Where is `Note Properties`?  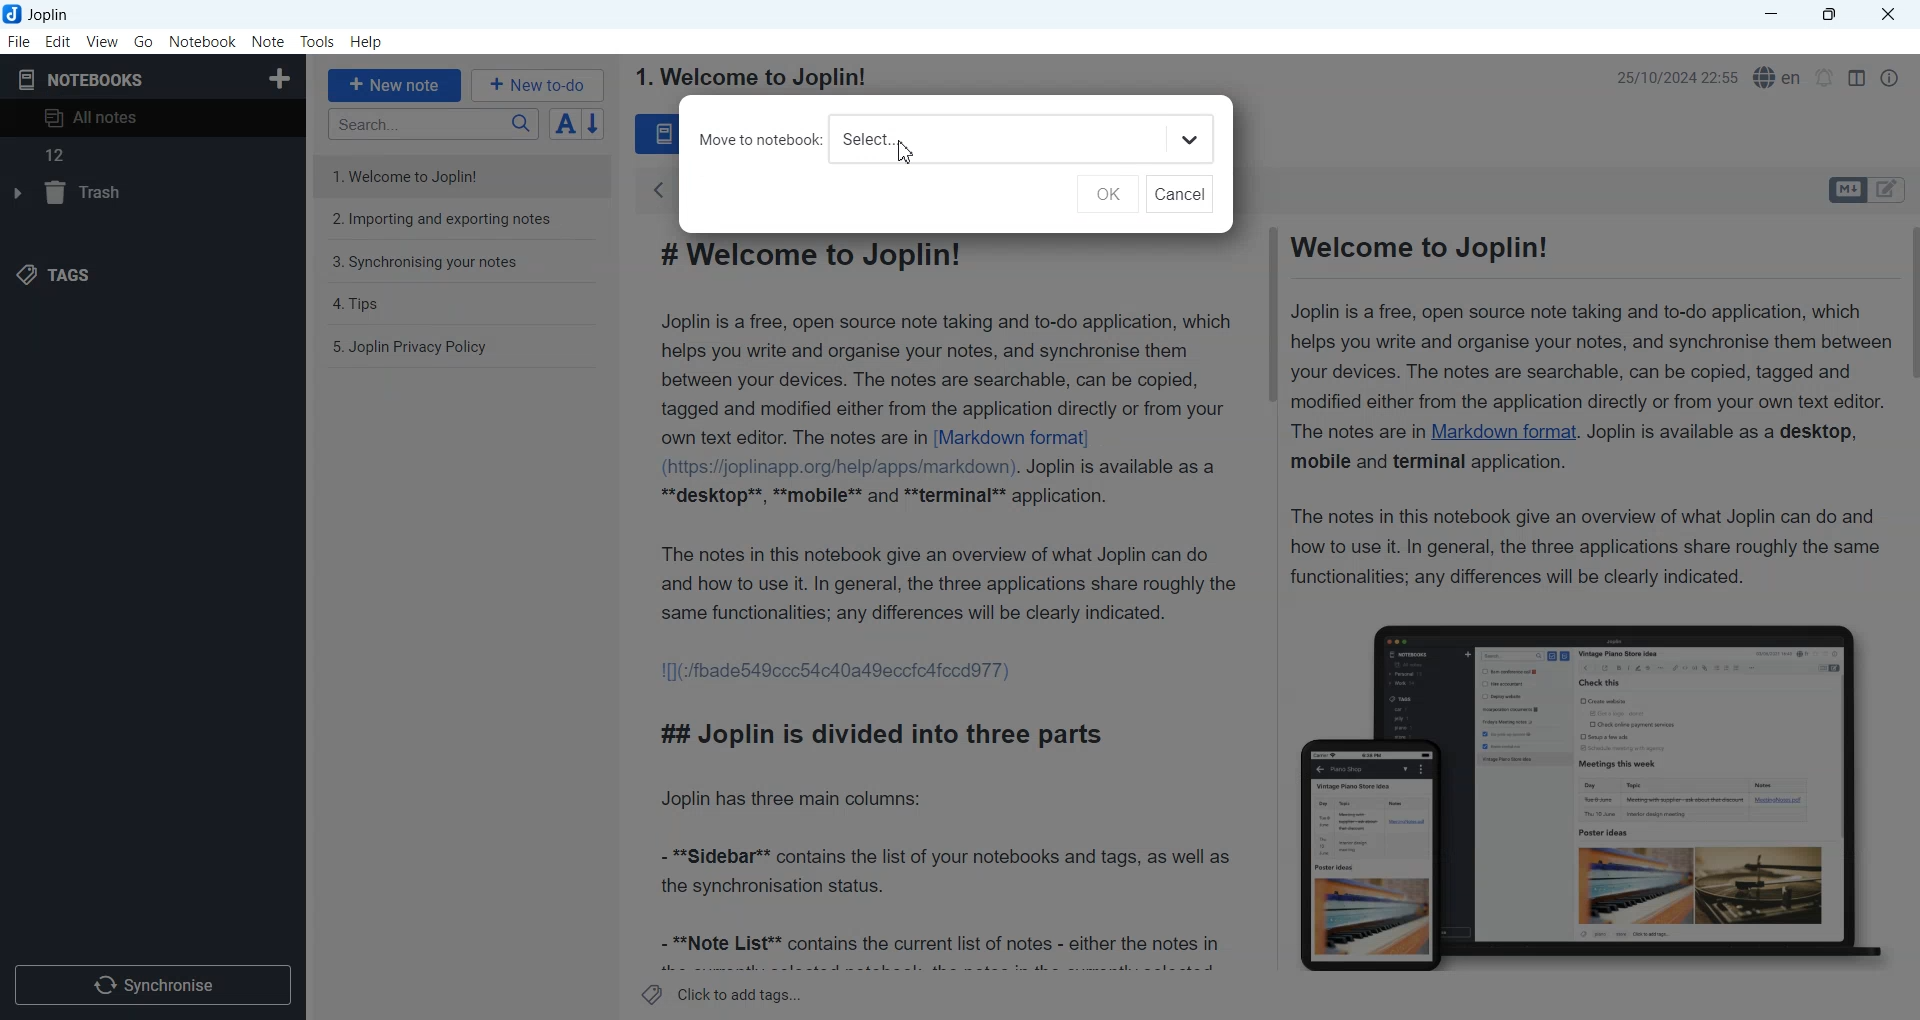 Note Properties is located at coordinates (1889, 78).